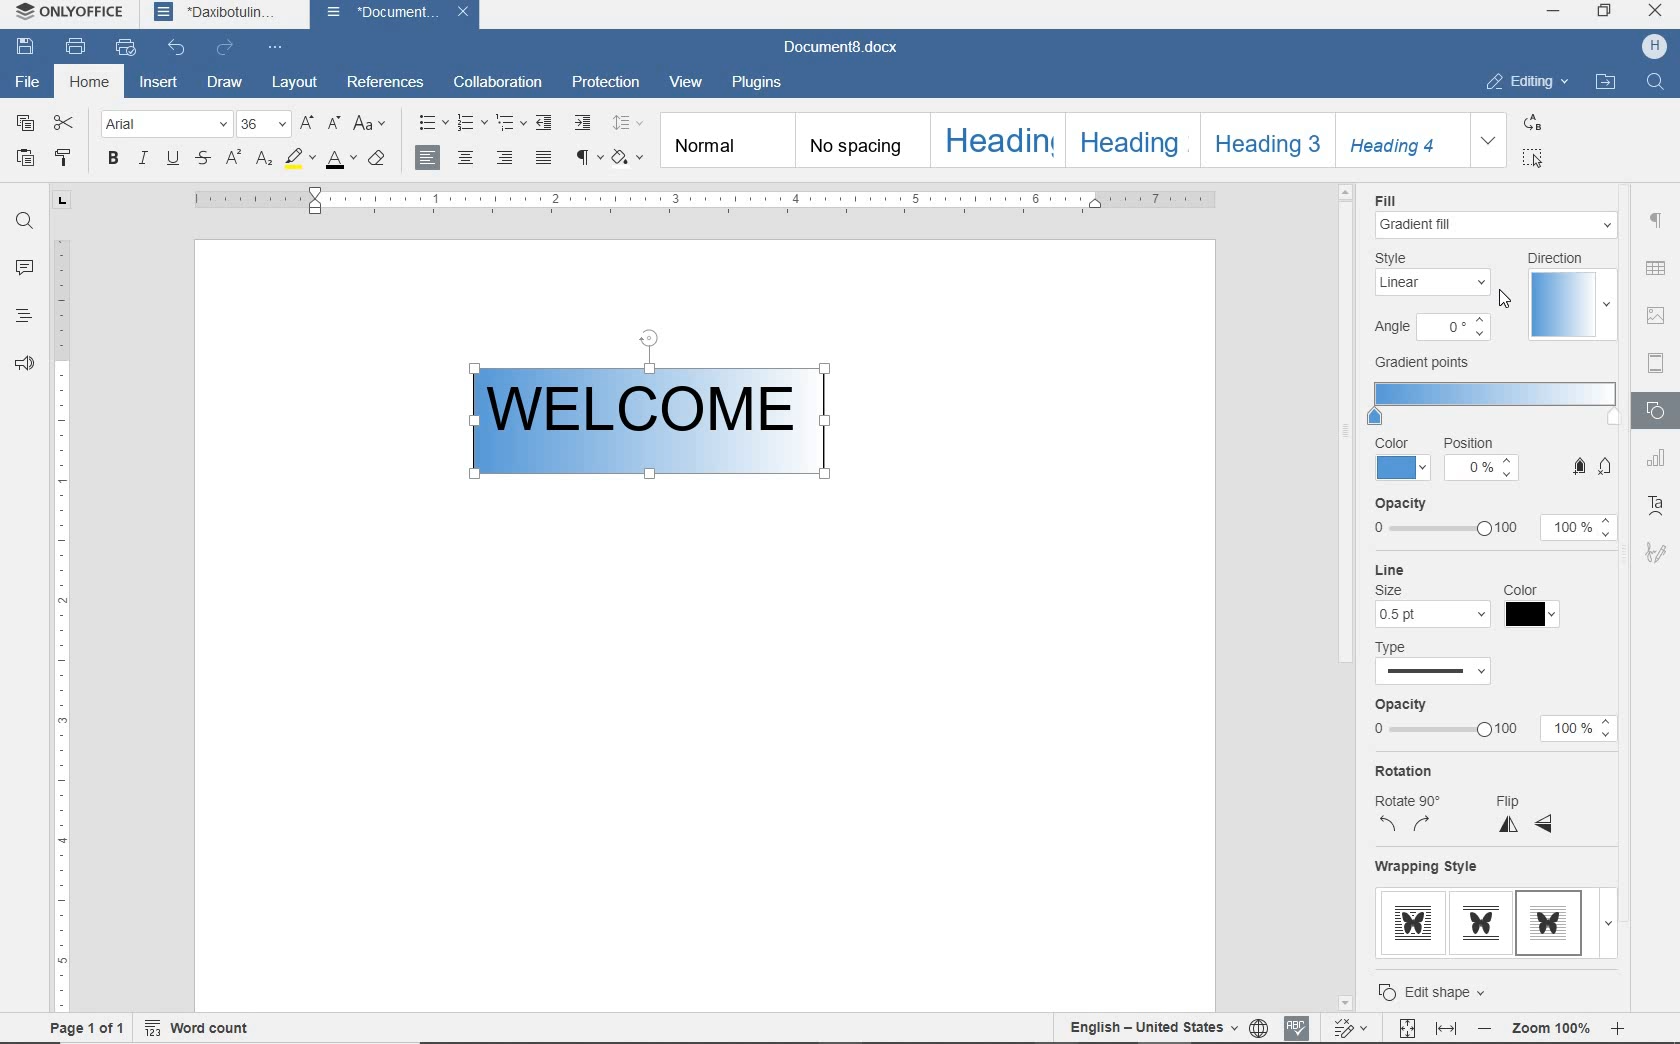  Describe the element at coordinates (1354, 1027) in the screenshot. I see `TRACK CHANGES` at that location.